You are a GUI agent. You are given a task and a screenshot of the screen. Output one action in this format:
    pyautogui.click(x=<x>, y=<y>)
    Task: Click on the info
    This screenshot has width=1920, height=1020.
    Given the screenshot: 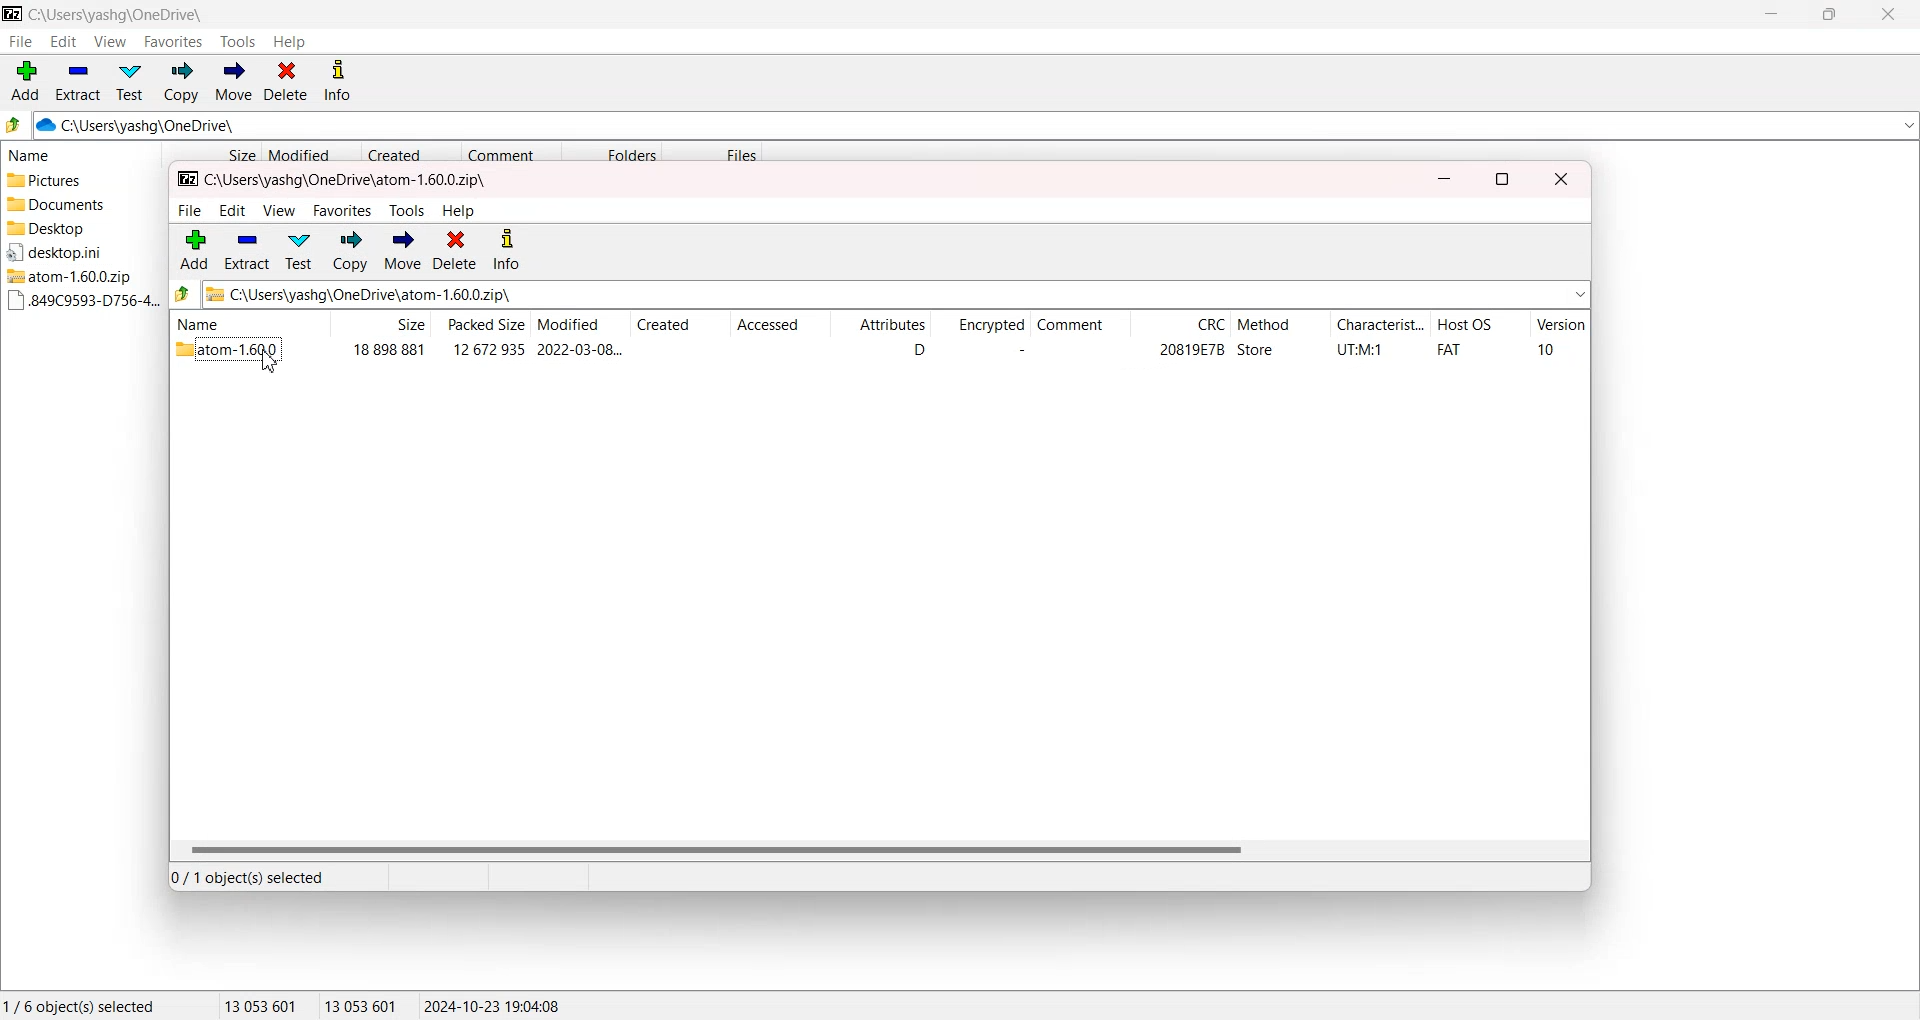 What is the action you would take?
    pyautogui.click(x=507, y=251)
    